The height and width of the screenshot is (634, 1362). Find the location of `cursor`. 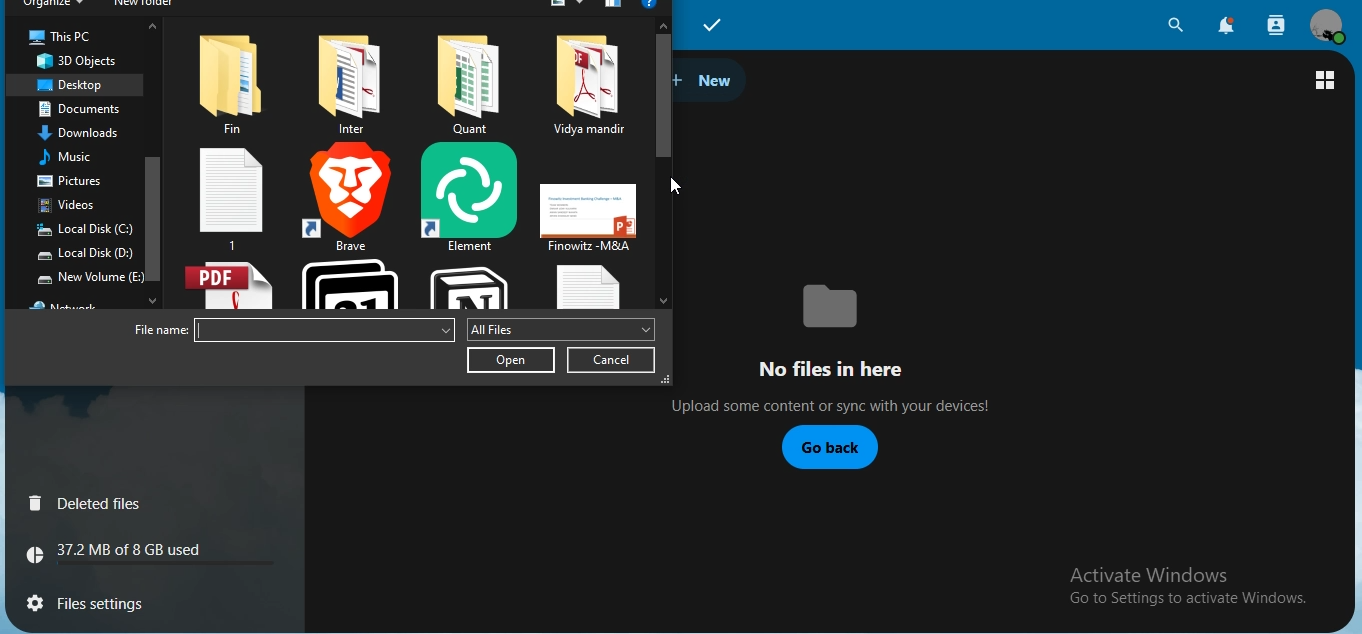

cursor is located at coordinates (678, 183).